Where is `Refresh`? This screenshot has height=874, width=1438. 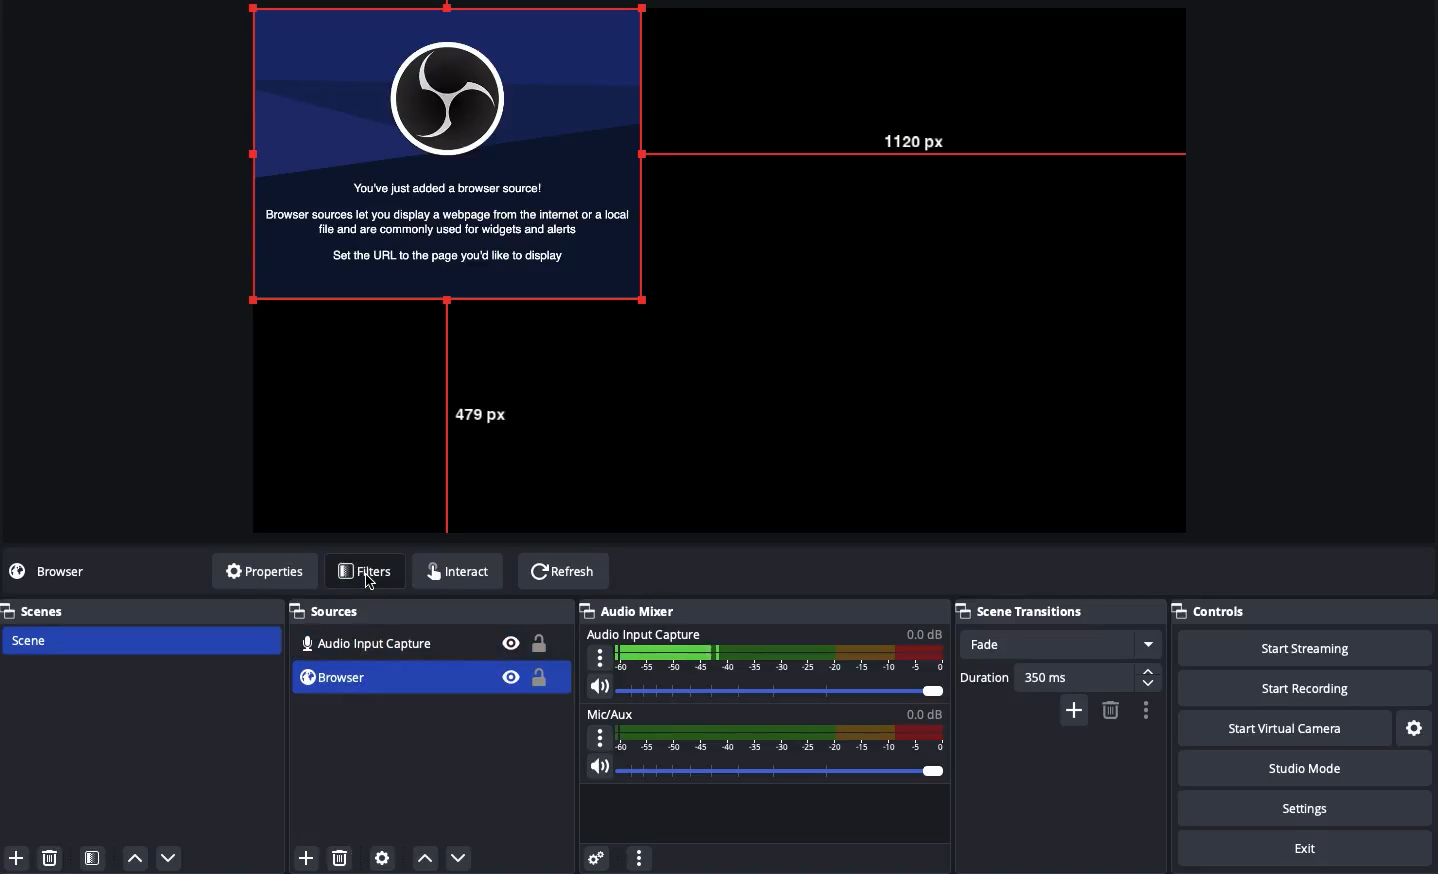 Refresh is located at coordinates (563, 573).